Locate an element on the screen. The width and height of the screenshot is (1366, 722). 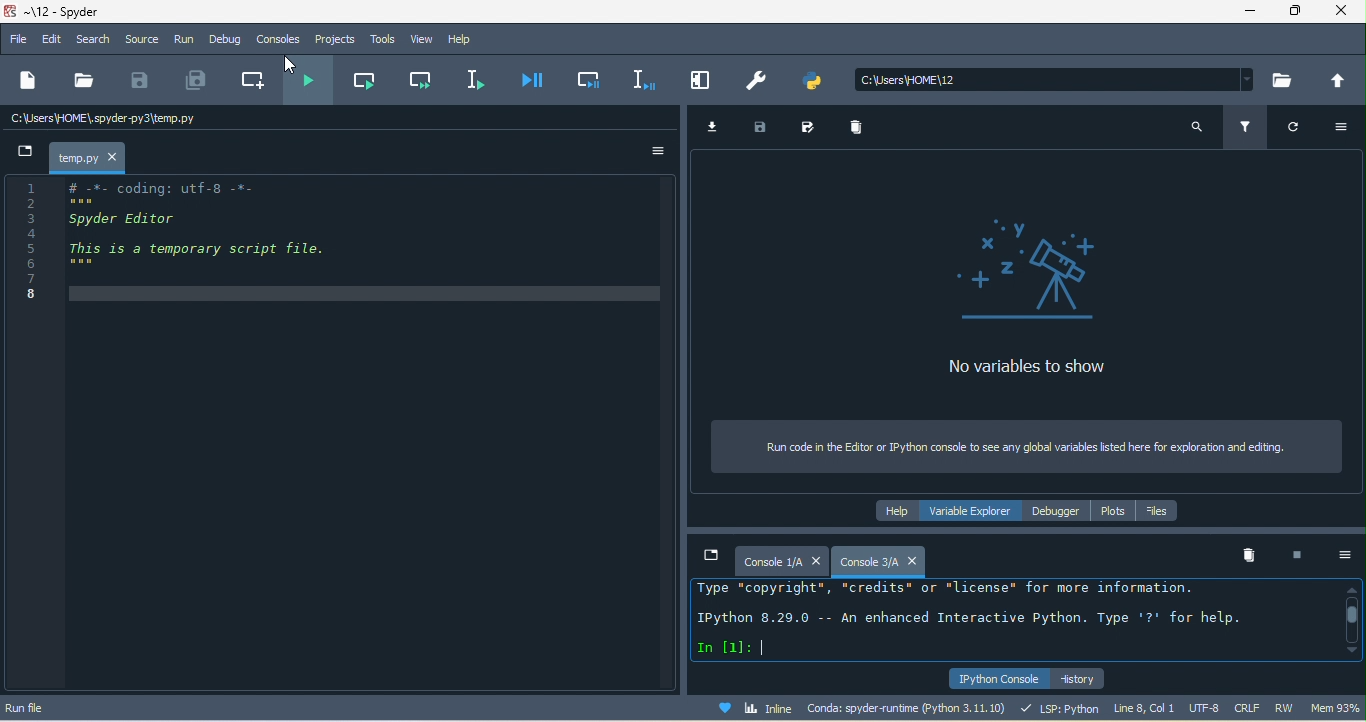
search is located at coordinates (1195, 127).